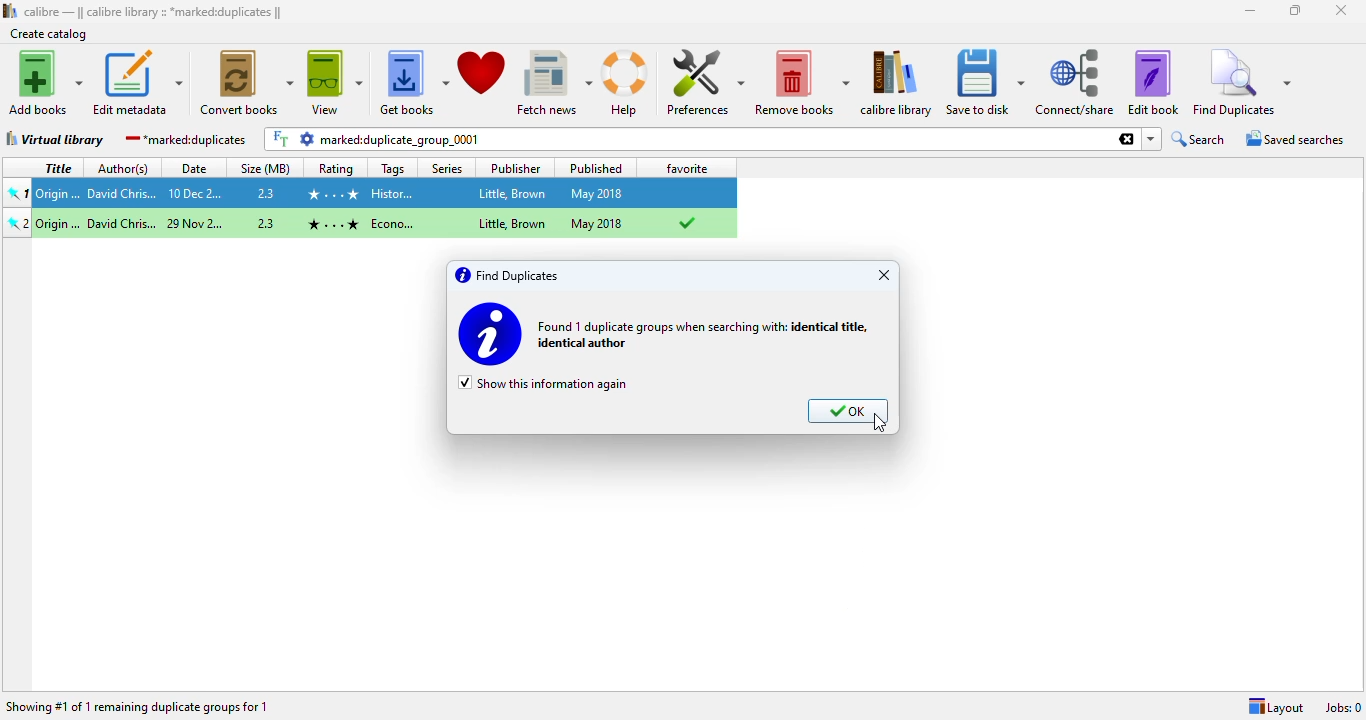 Image resolution: width=1366 pixels, height=720 pixels. I want to click on find duplicates, so click(1243, 83).